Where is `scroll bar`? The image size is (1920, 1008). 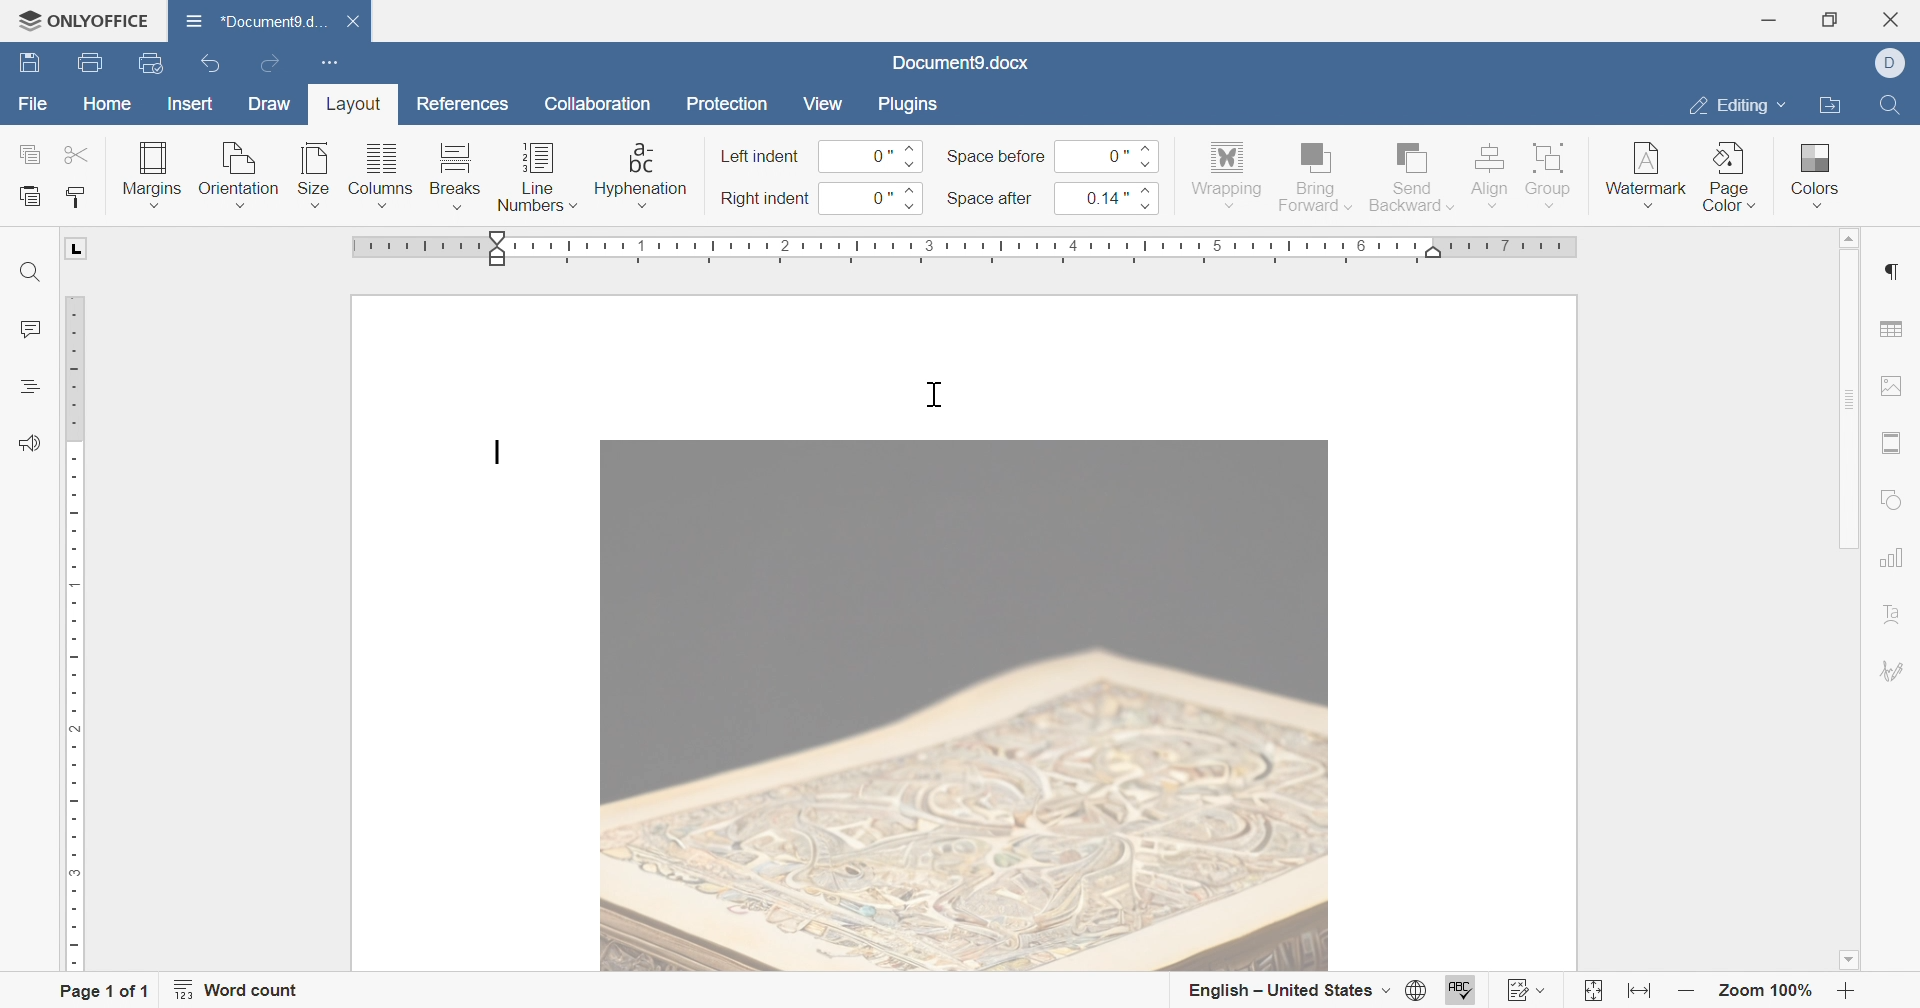
scroll bar is located at coordinates (1846, 399).